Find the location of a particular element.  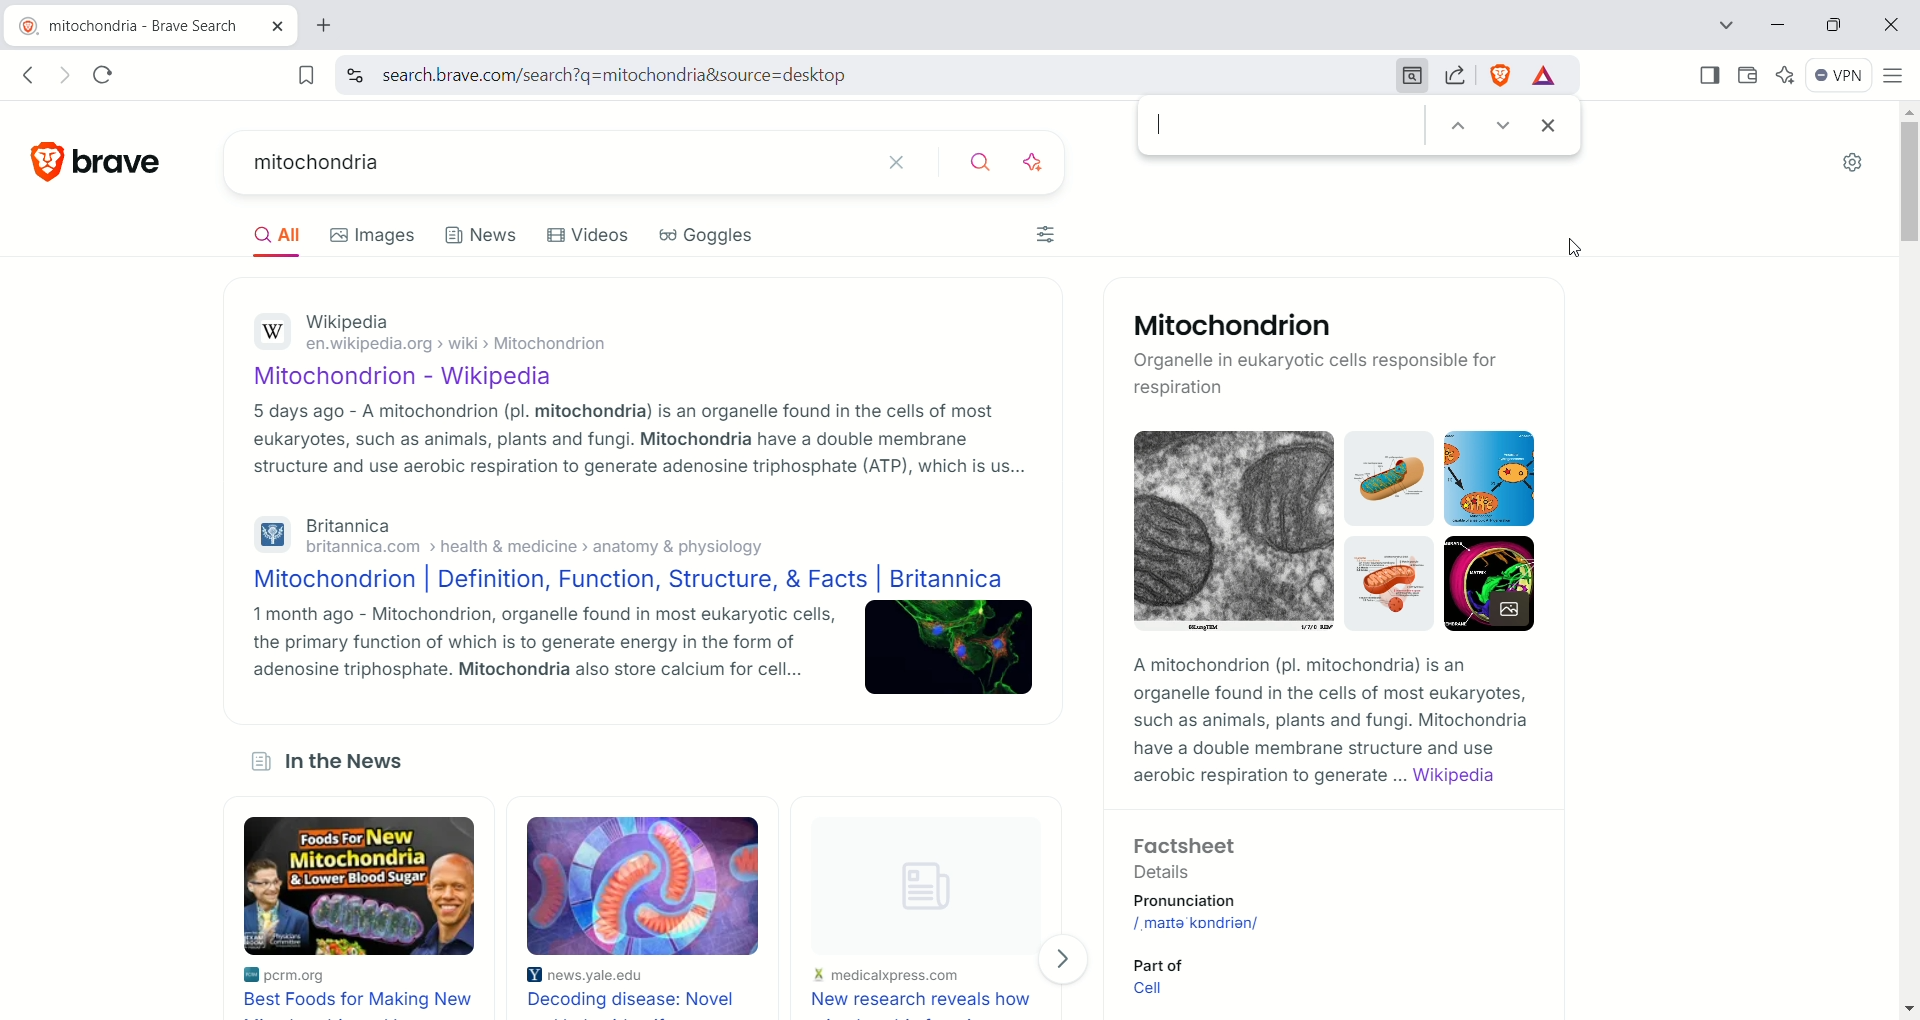

/, maIta' kondrian/ is located at coordinates (1232, 924).